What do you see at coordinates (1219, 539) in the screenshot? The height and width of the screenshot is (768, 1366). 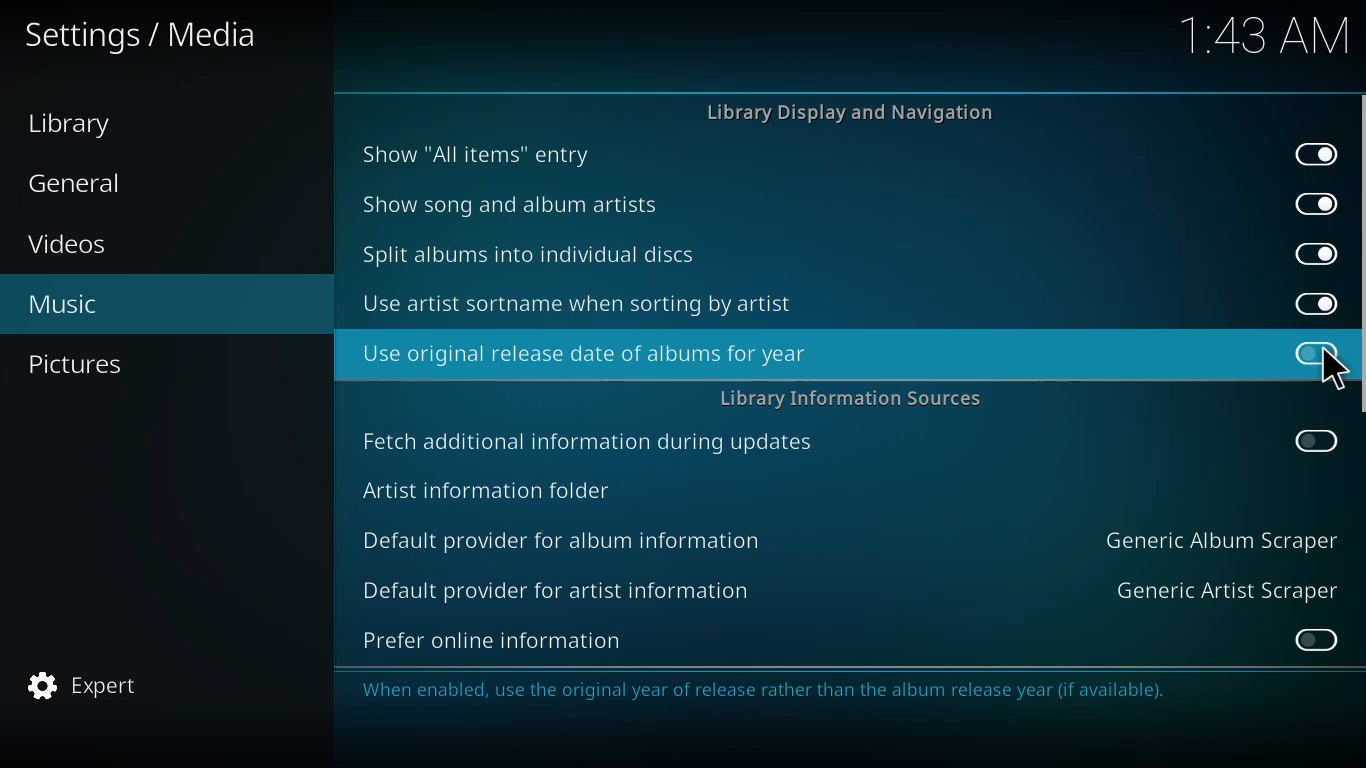 I see `generic album scraper` at bounding box center [1219, 539].